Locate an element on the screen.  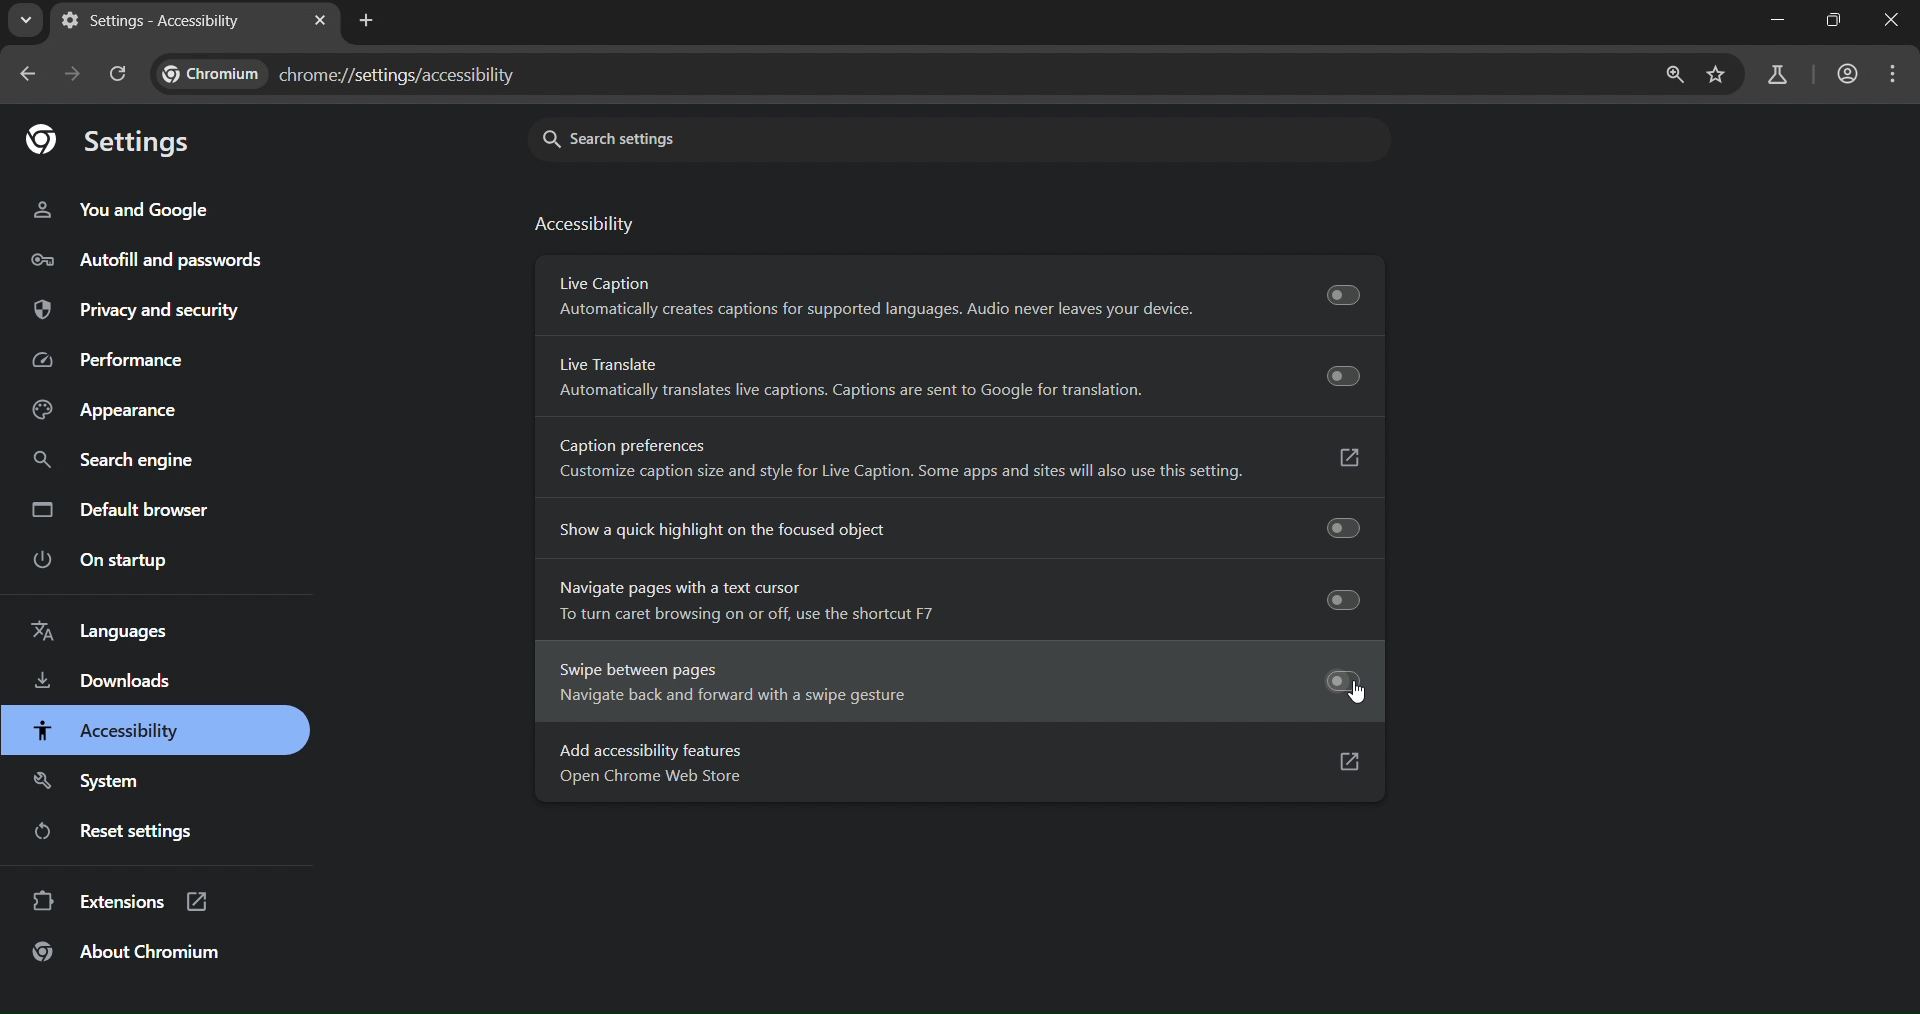
bookmark page is located at coordinates (1714, 75).